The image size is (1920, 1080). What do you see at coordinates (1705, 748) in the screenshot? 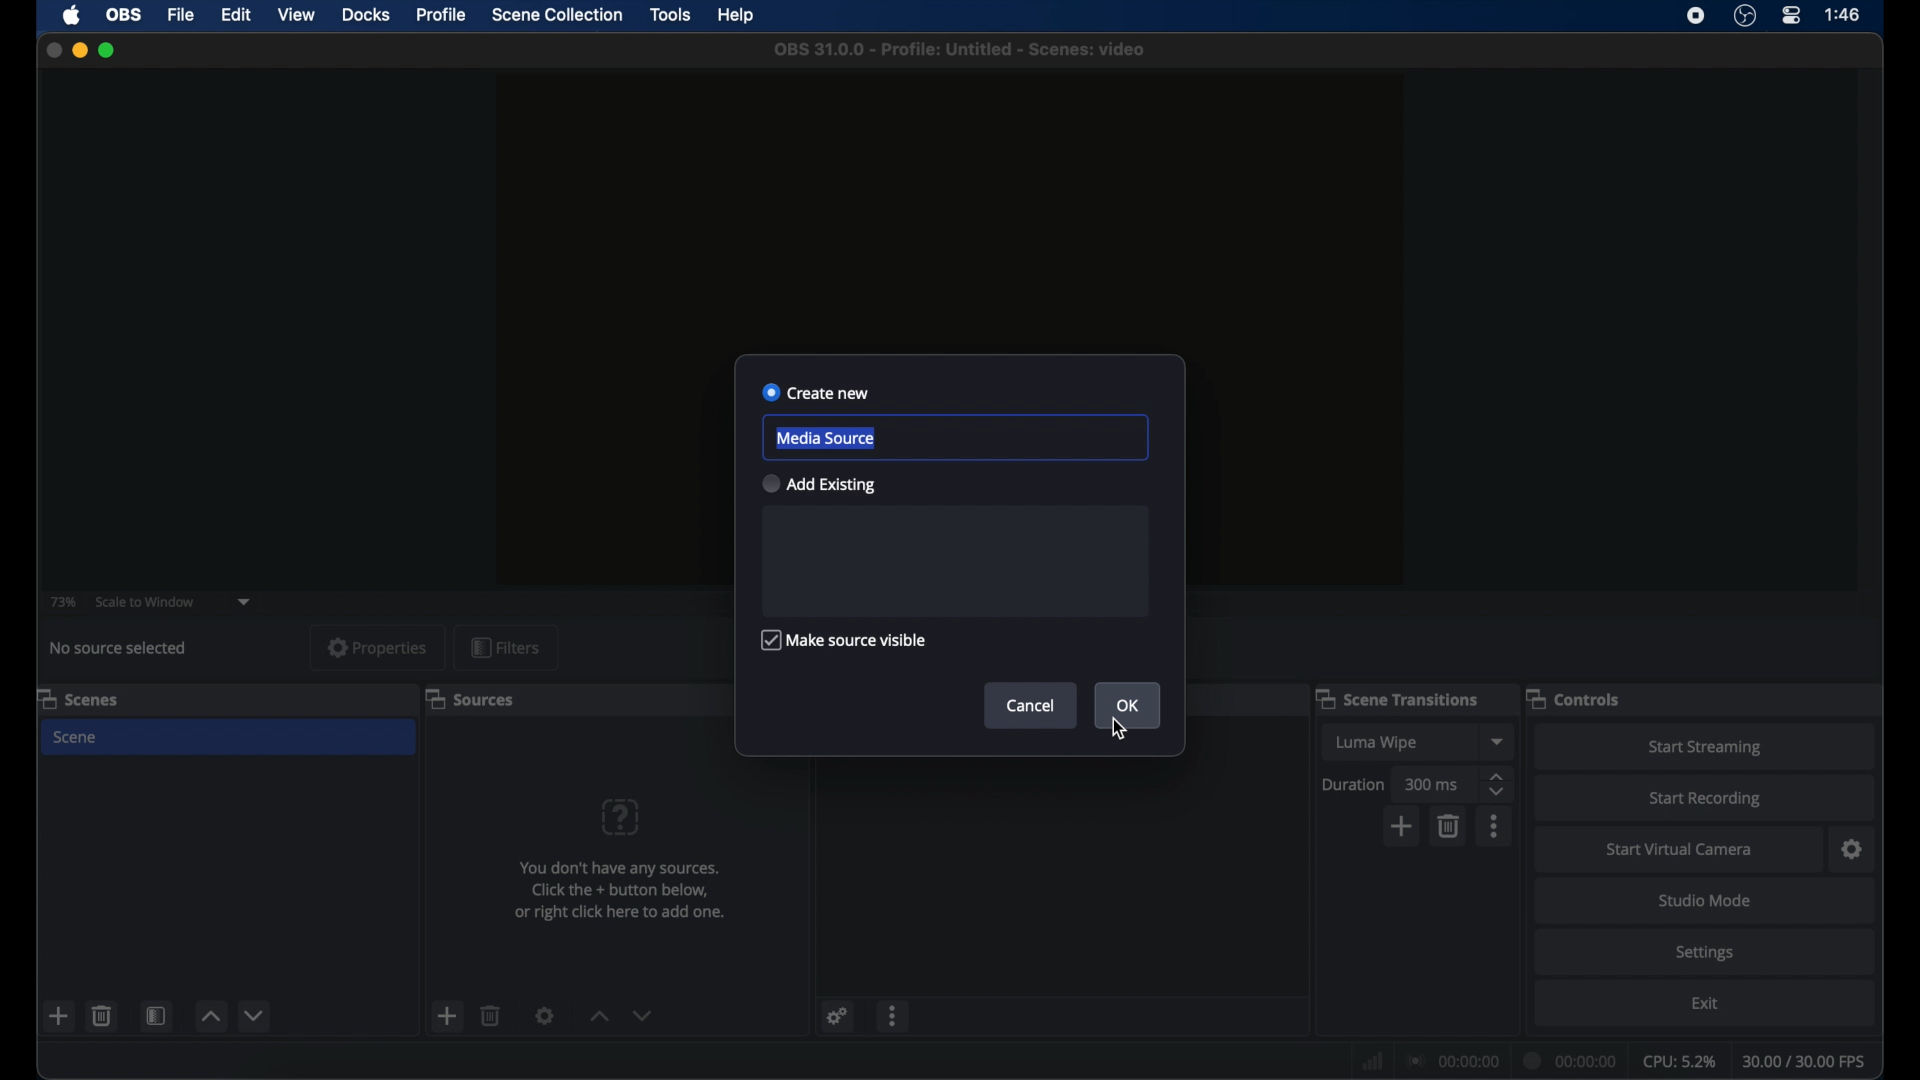
I see `start streaming` at bounding box center [1705, 748].